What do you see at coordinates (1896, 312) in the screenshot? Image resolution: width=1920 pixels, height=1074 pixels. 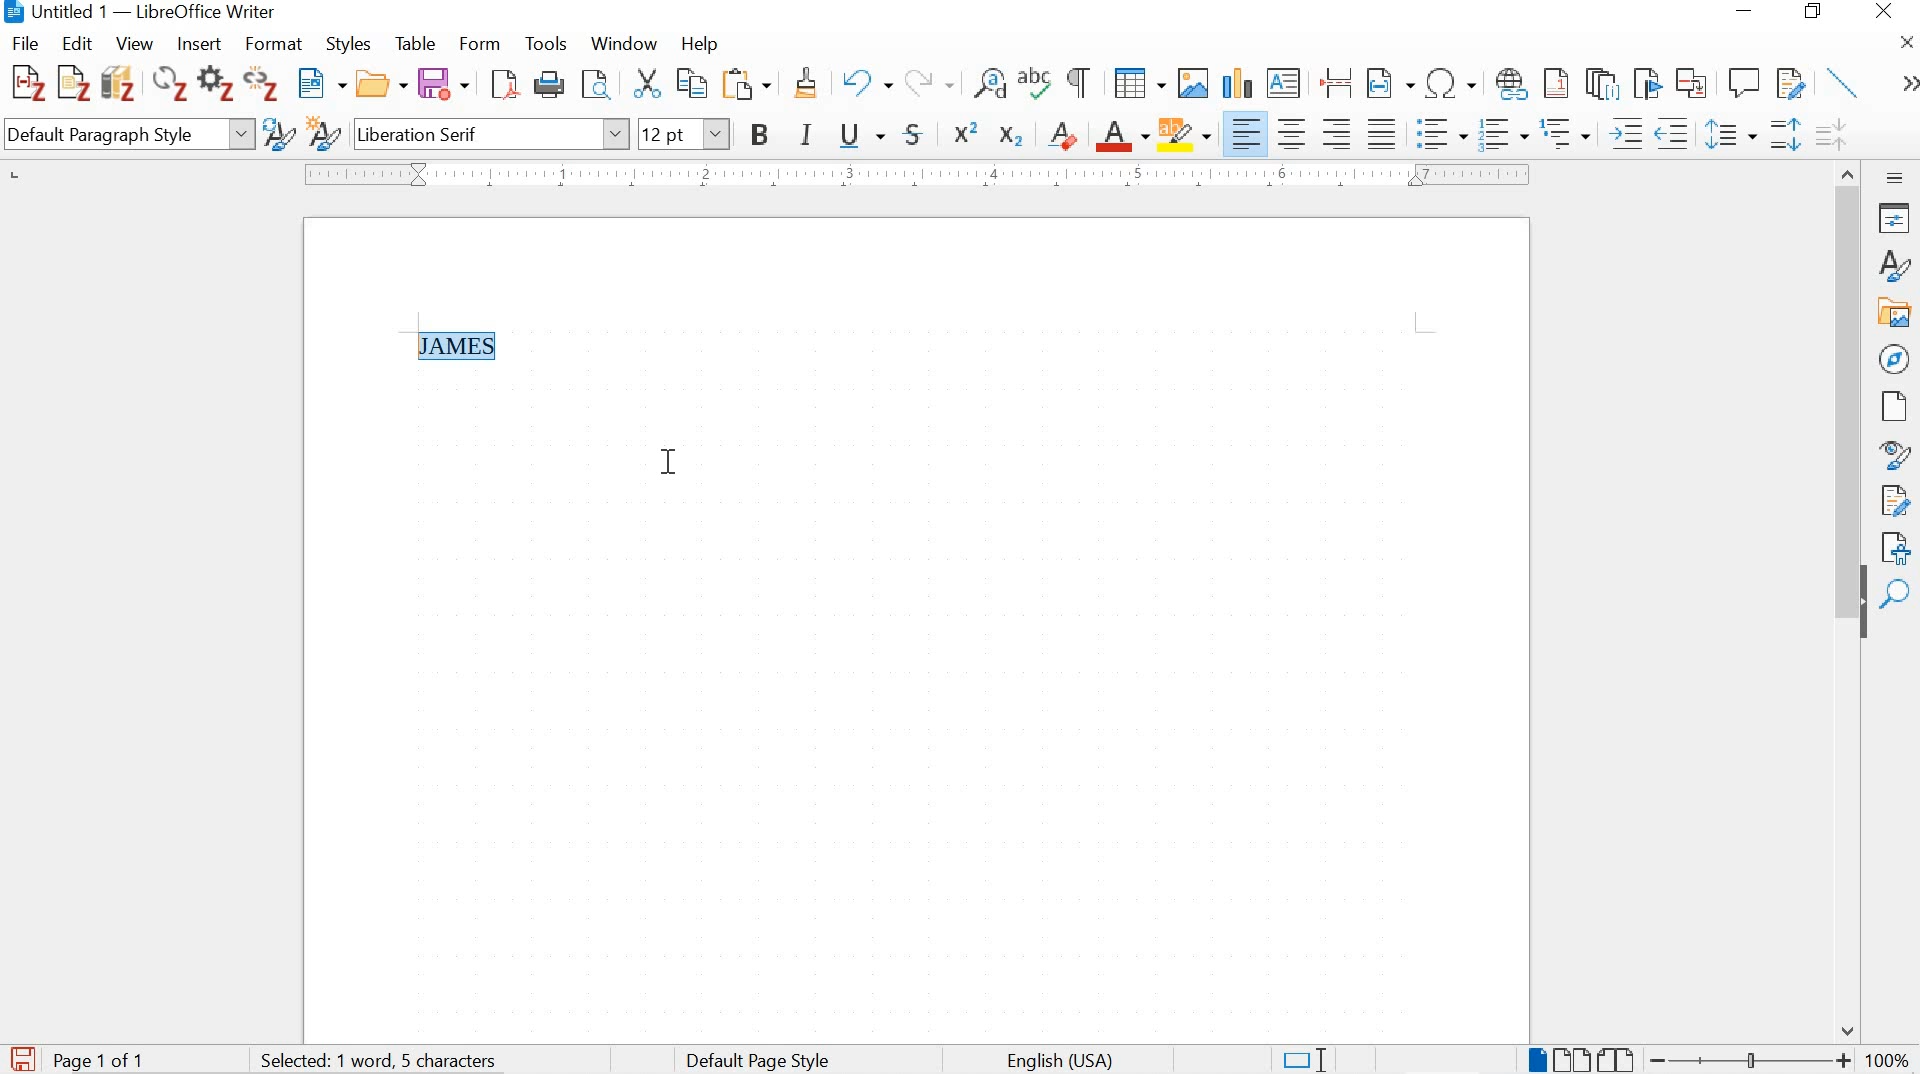 I see `gallery` at bounding box center [1896, 312].